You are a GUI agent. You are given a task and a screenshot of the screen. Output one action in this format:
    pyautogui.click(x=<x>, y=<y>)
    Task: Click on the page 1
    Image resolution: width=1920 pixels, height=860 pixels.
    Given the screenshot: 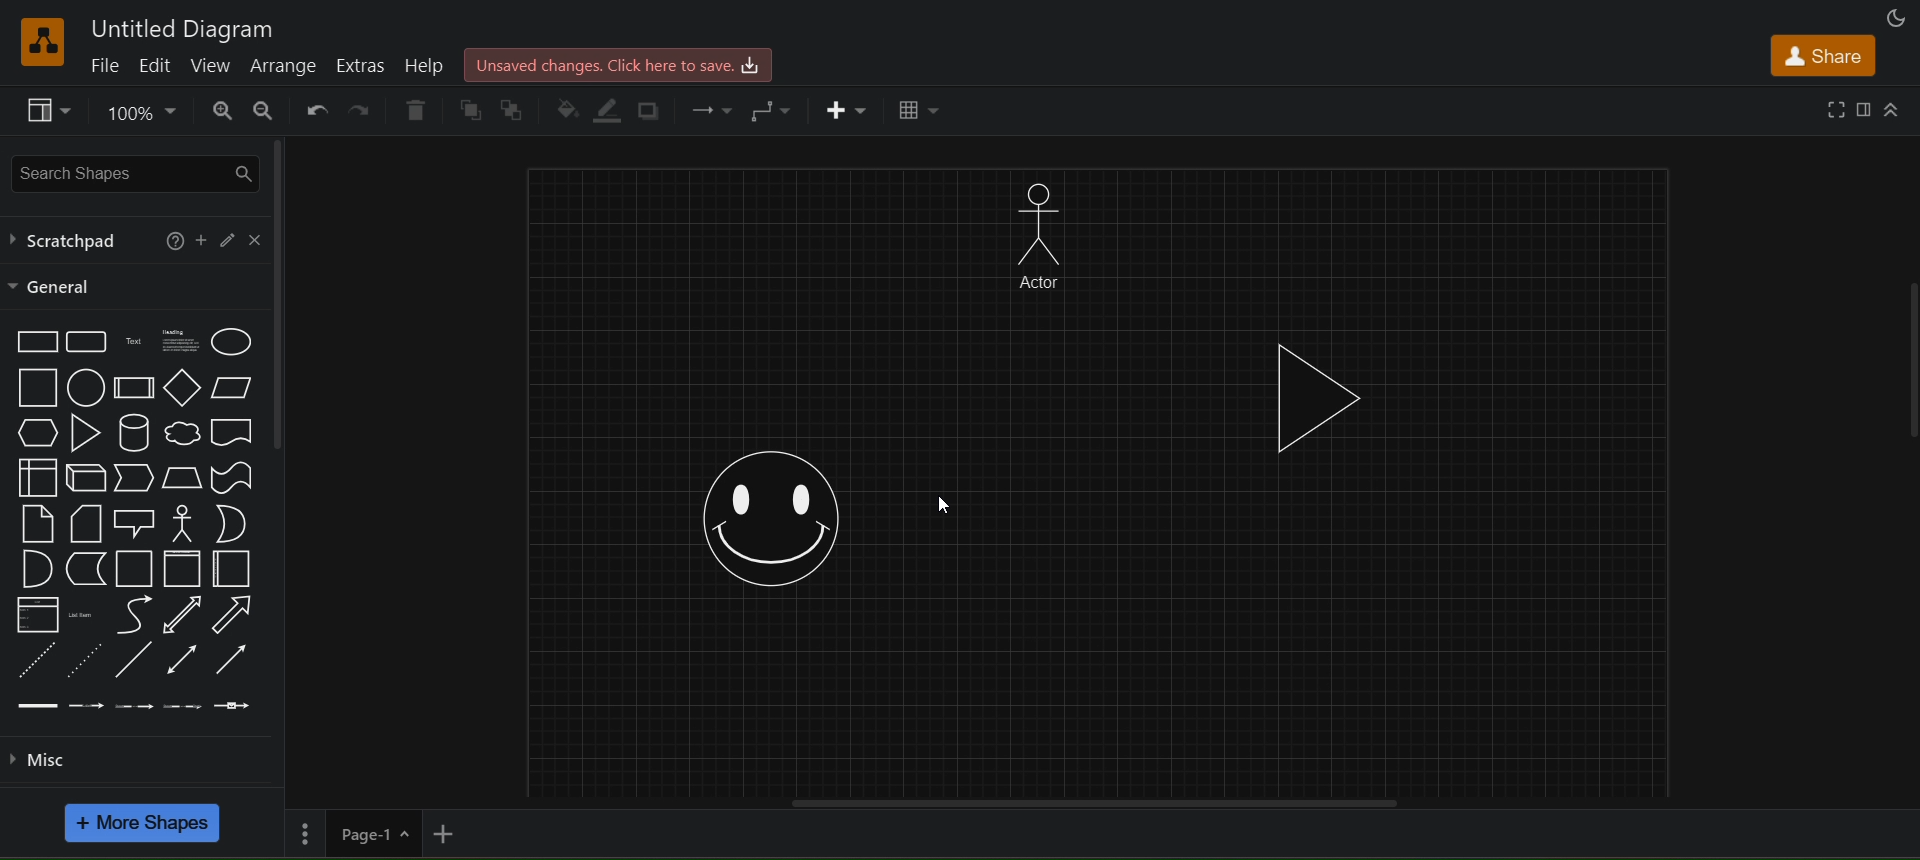 What is the action you would take?
    pyautogui.click(x=351, y=834)
    